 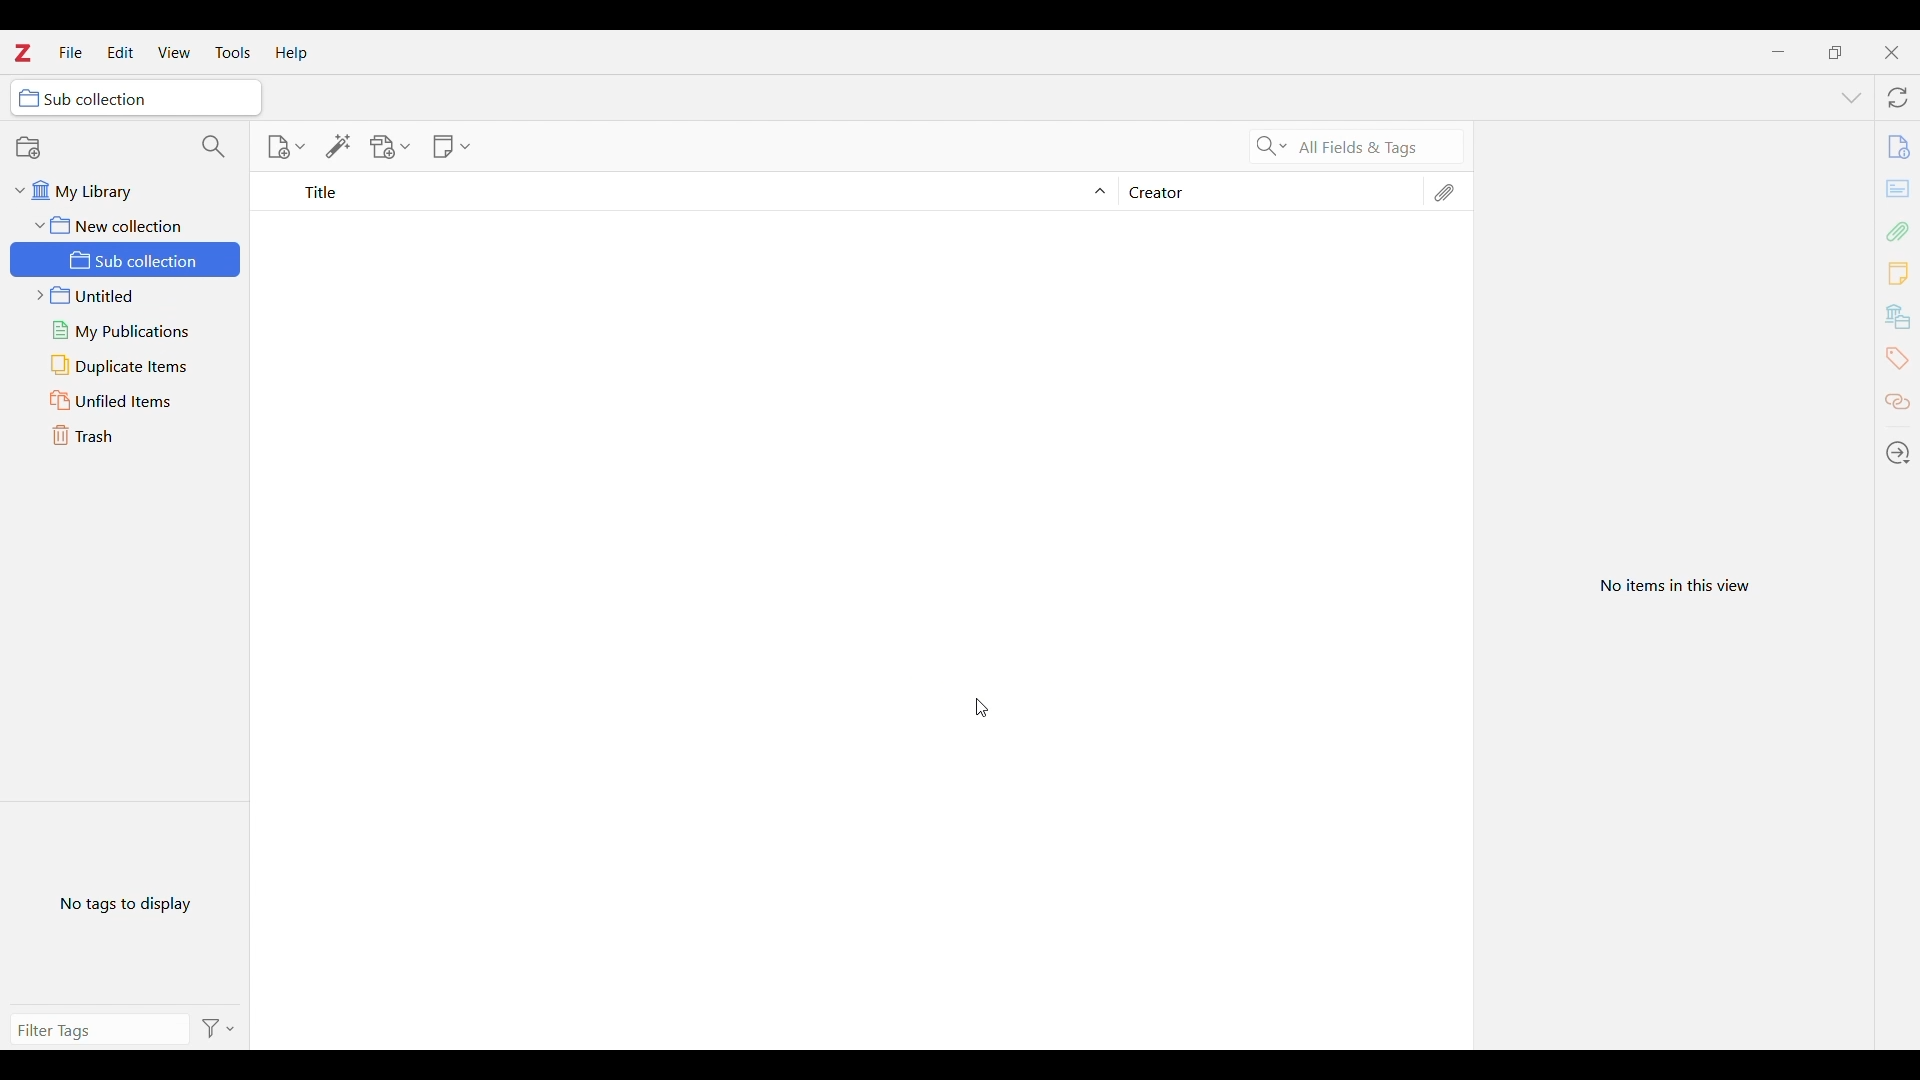 I want to click on banks, so click(x=1900, y=317).